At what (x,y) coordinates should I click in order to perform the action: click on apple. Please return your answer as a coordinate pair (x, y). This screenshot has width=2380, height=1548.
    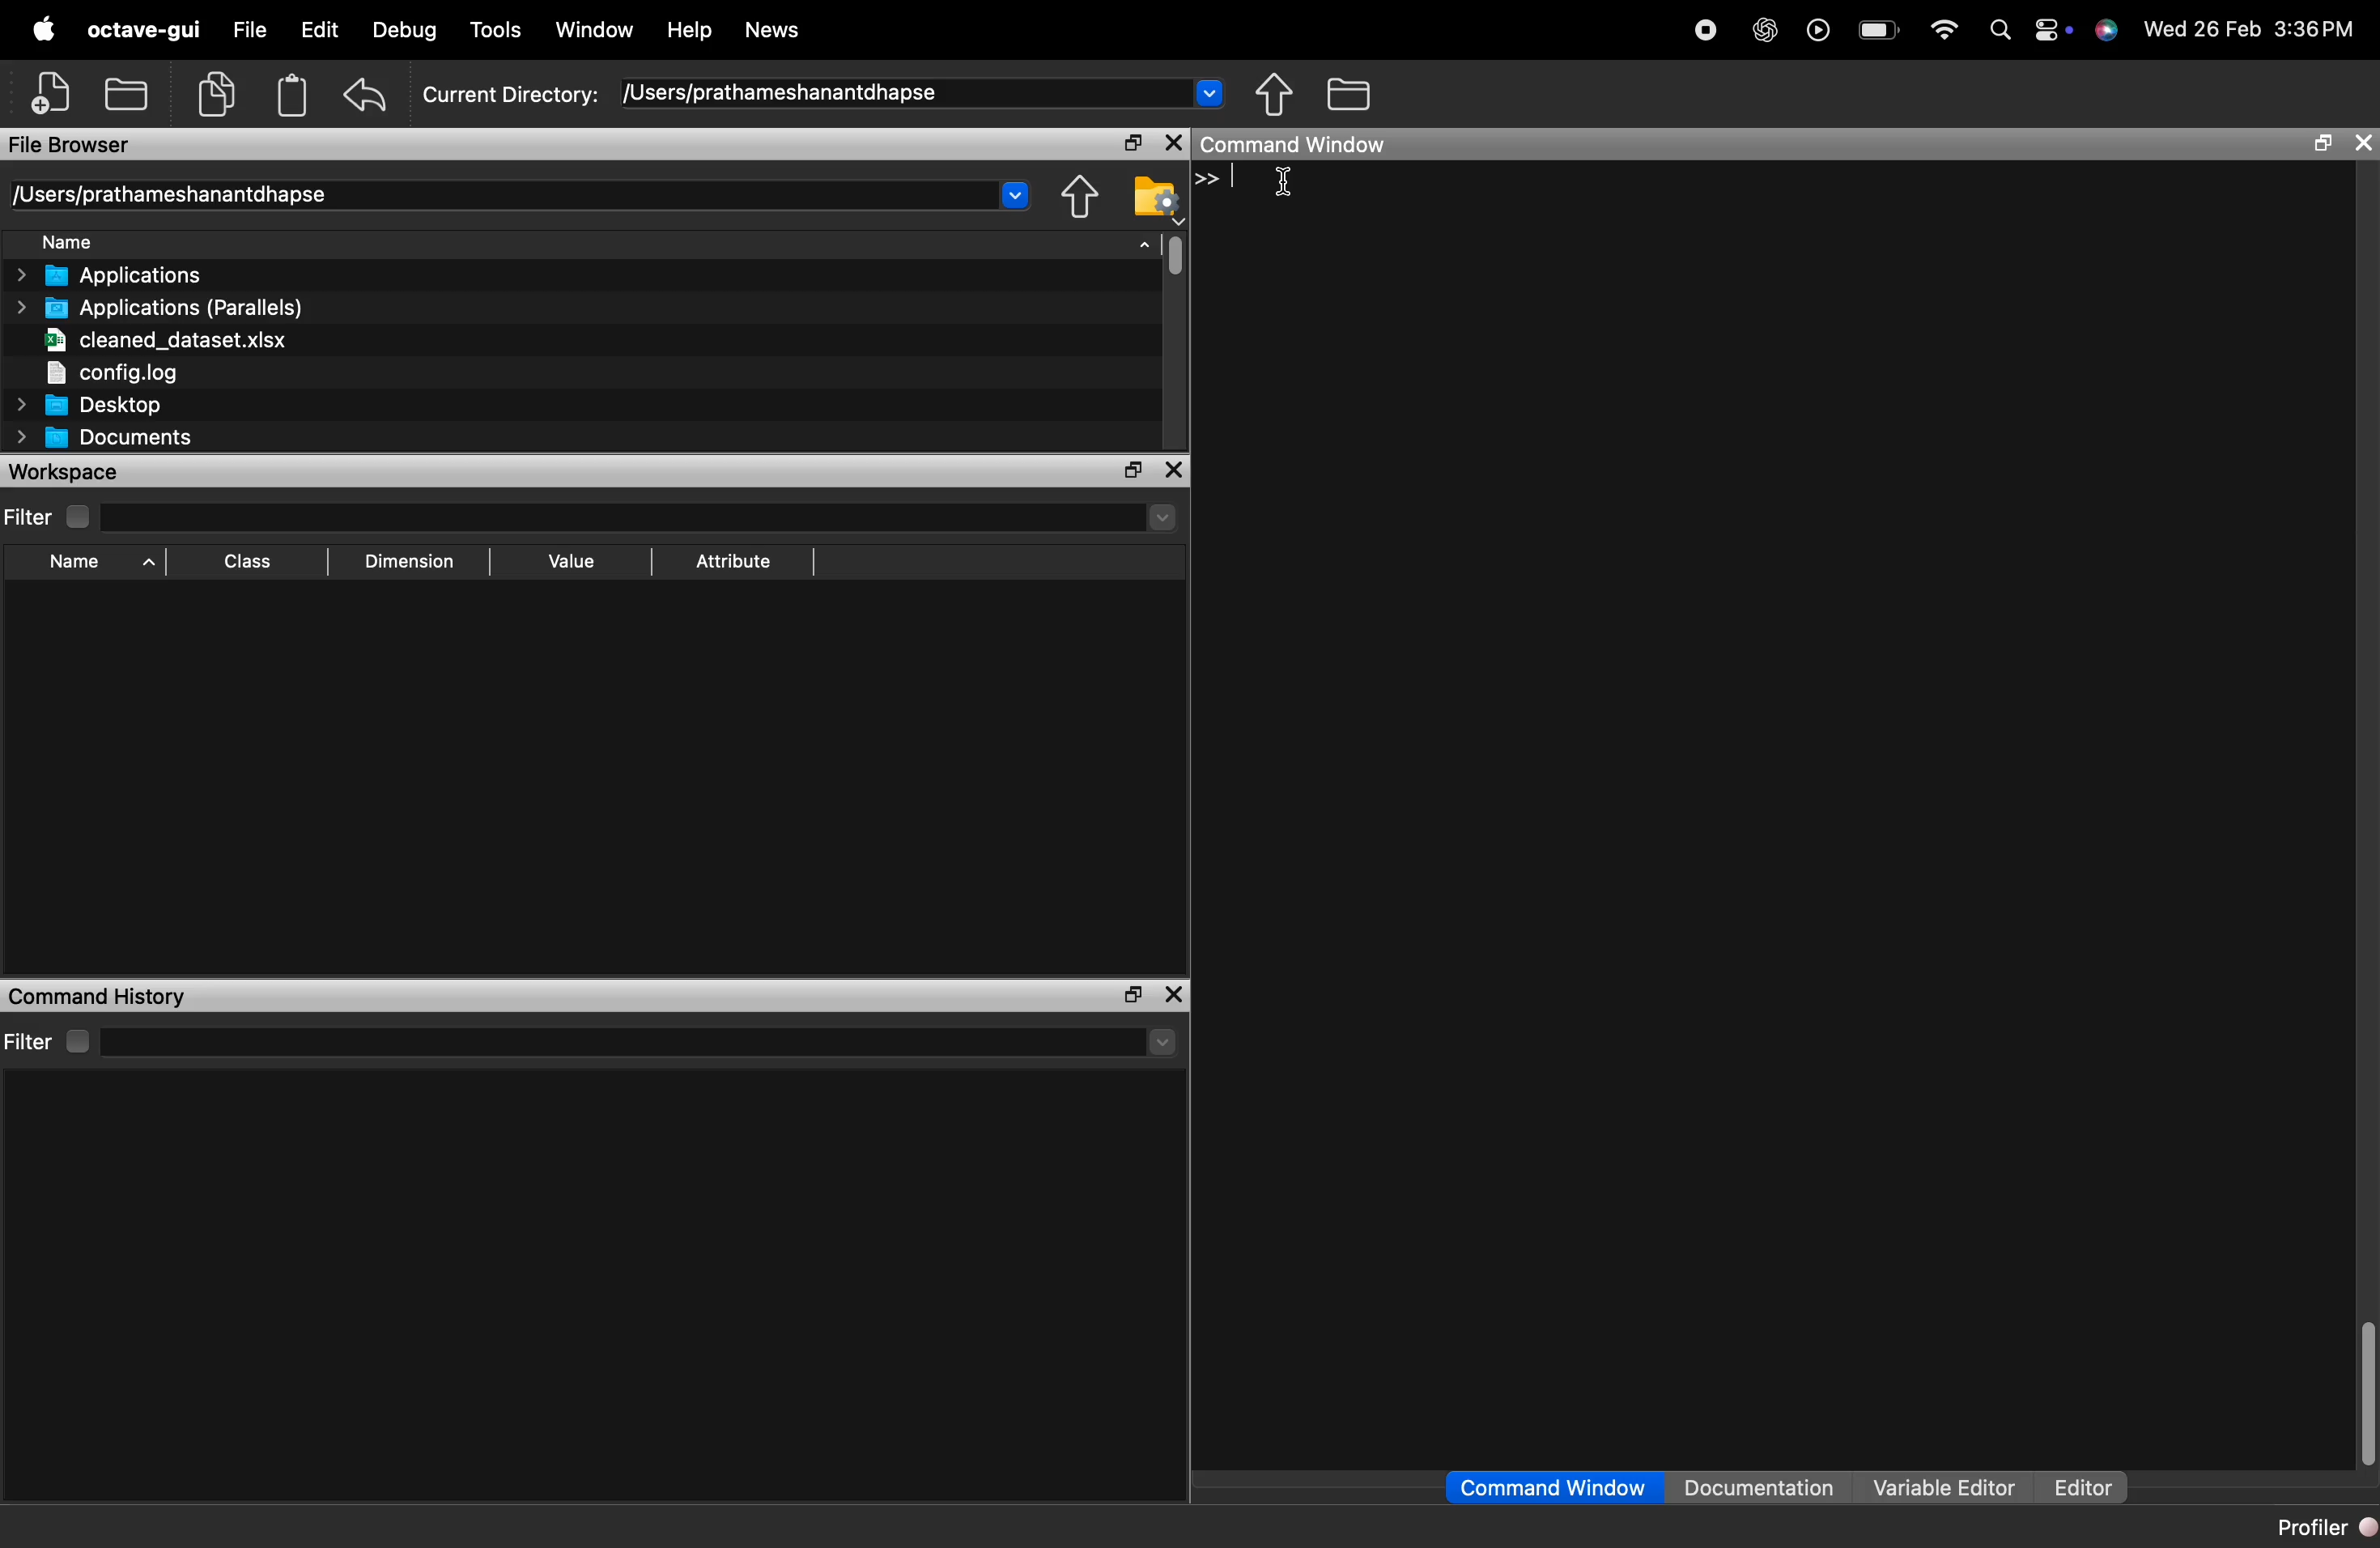
    Looking at the image, I should click on (41, 29).